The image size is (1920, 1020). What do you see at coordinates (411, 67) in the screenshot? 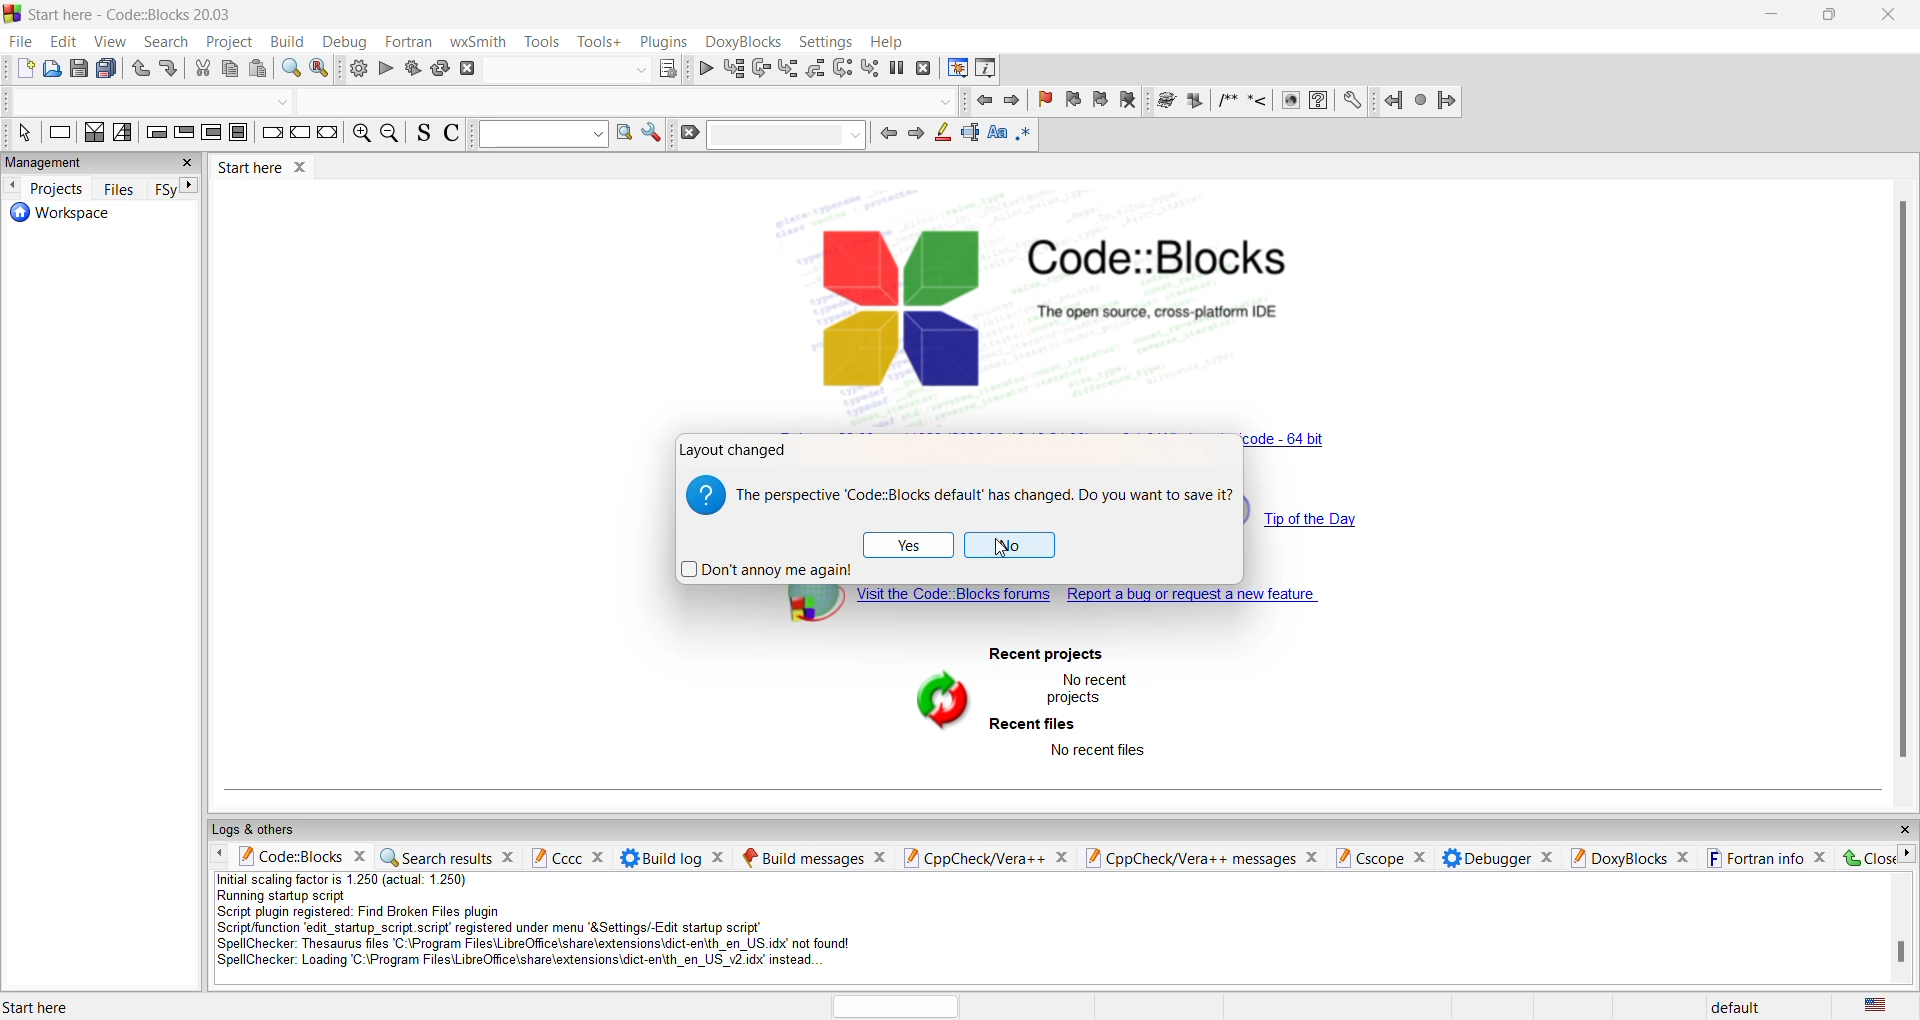
I see `build and run` at bounding box center [411, 67].